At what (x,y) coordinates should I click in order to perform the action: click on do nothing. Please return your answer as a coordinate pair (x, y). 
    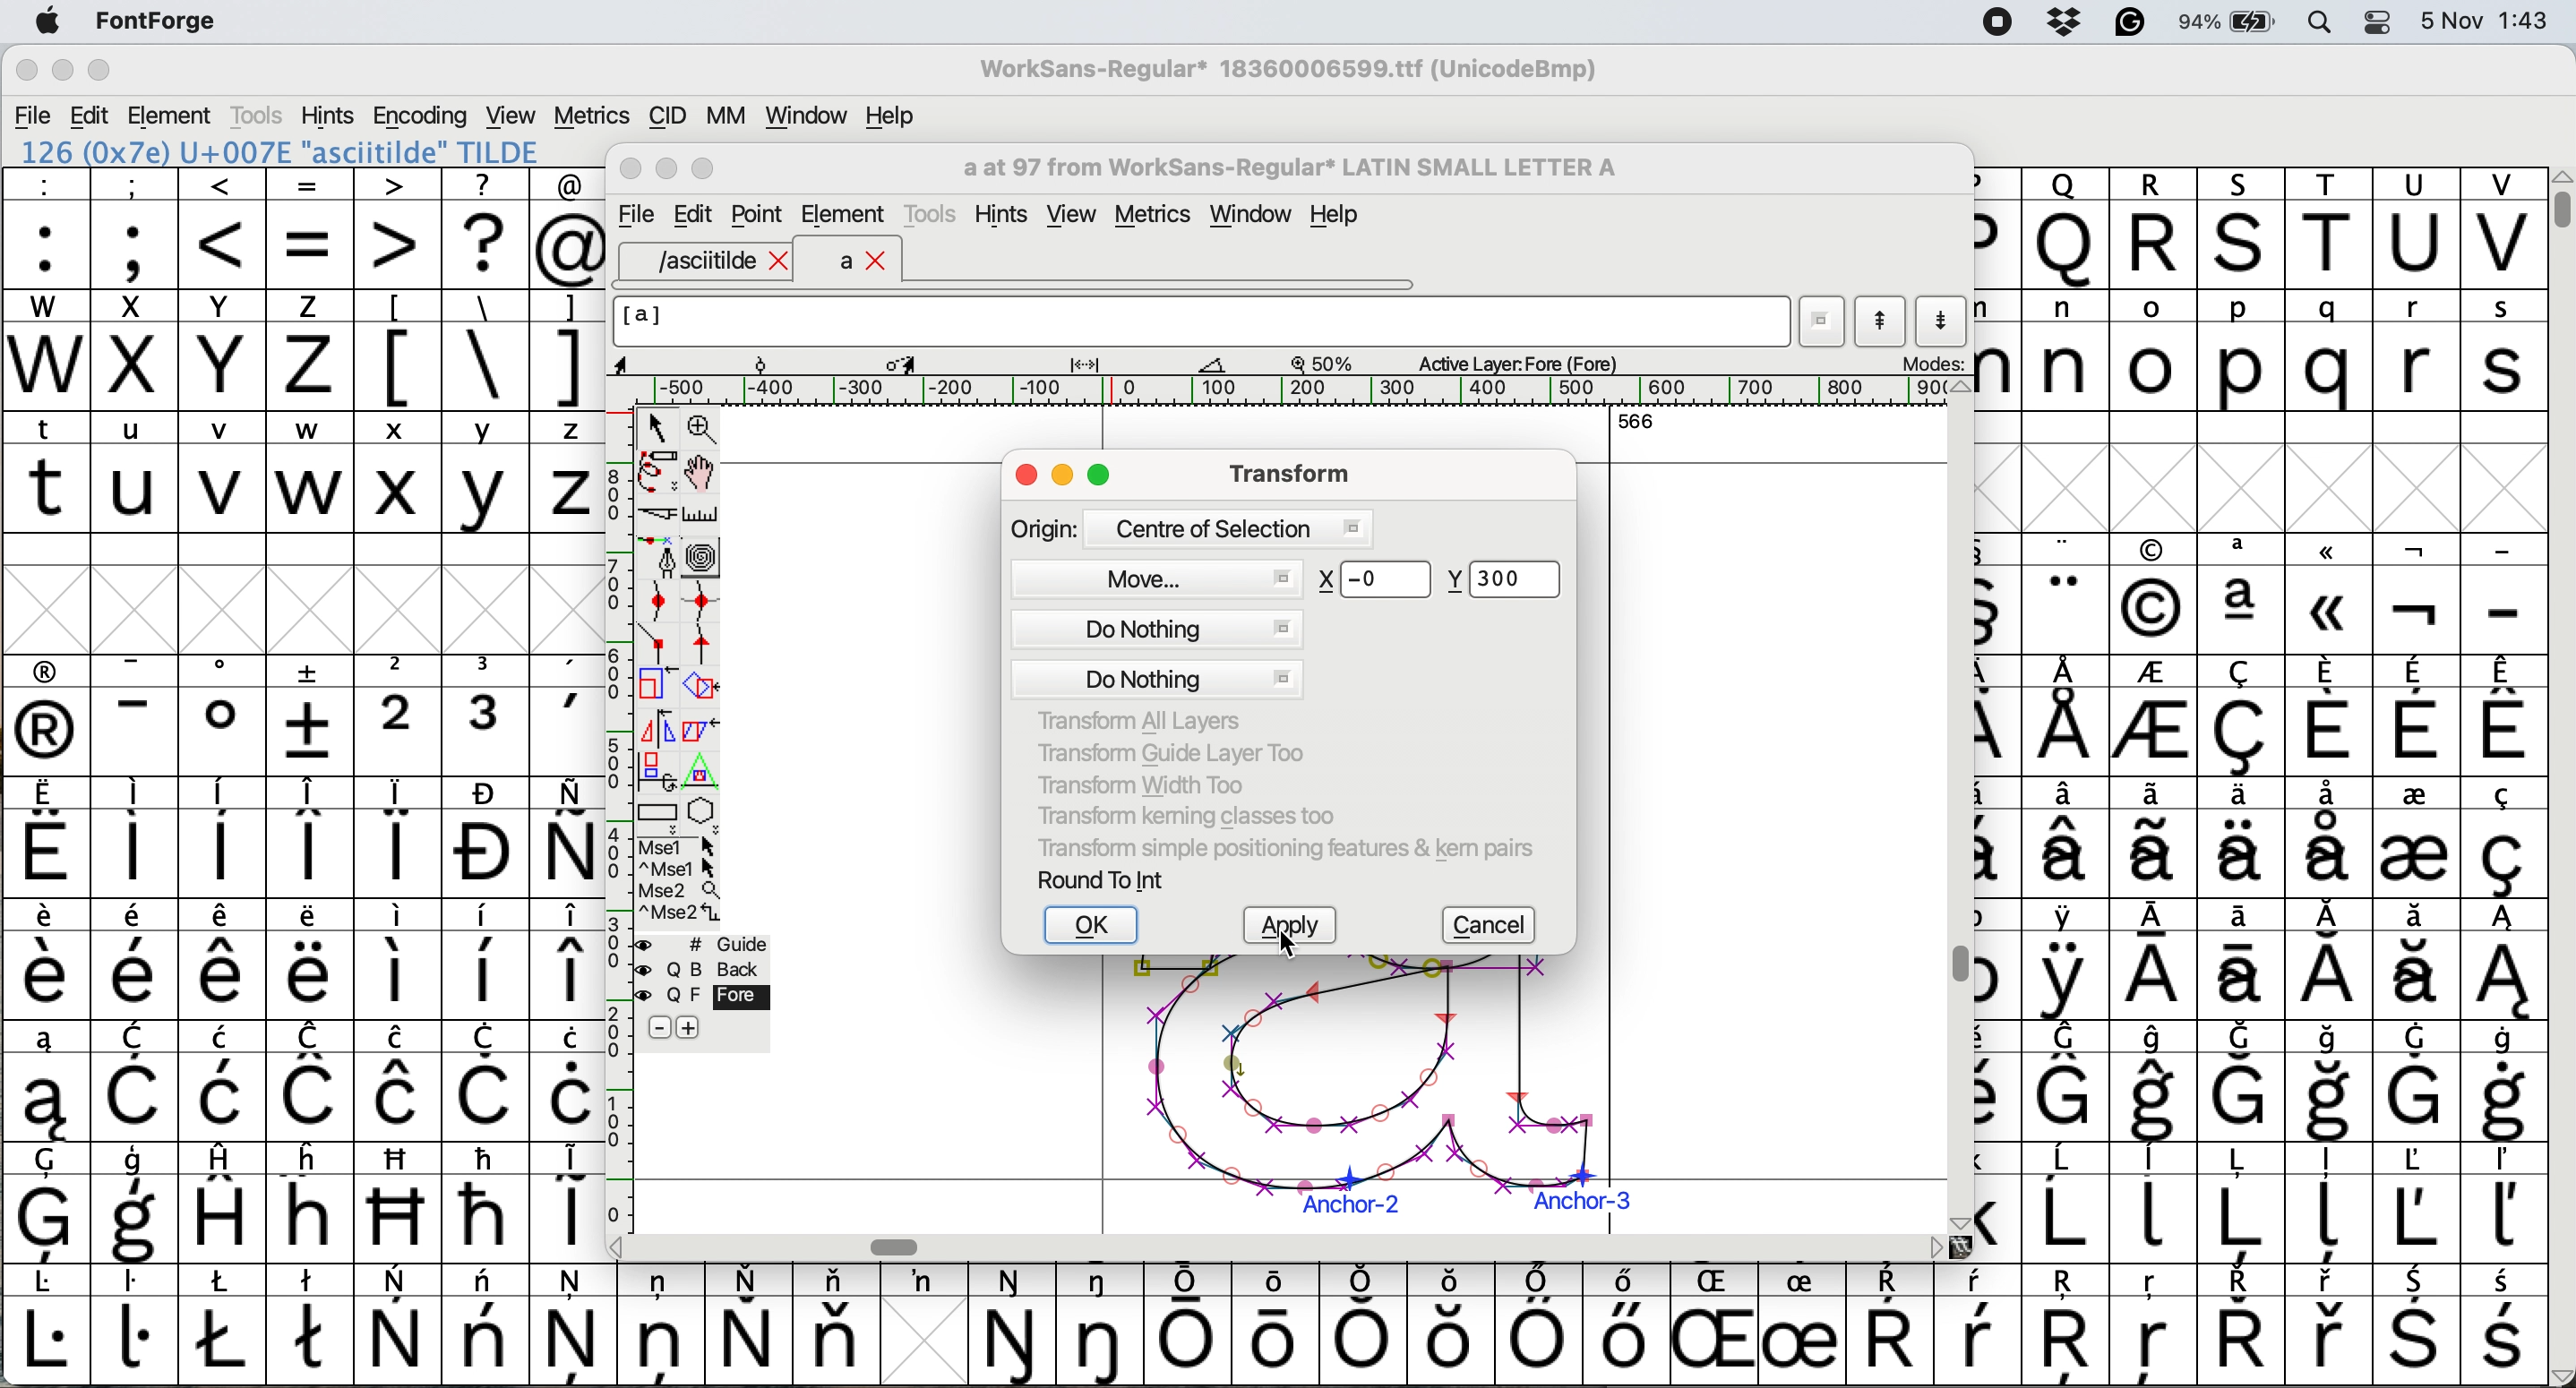
    Looking at the image, I should click on (1153, 651).